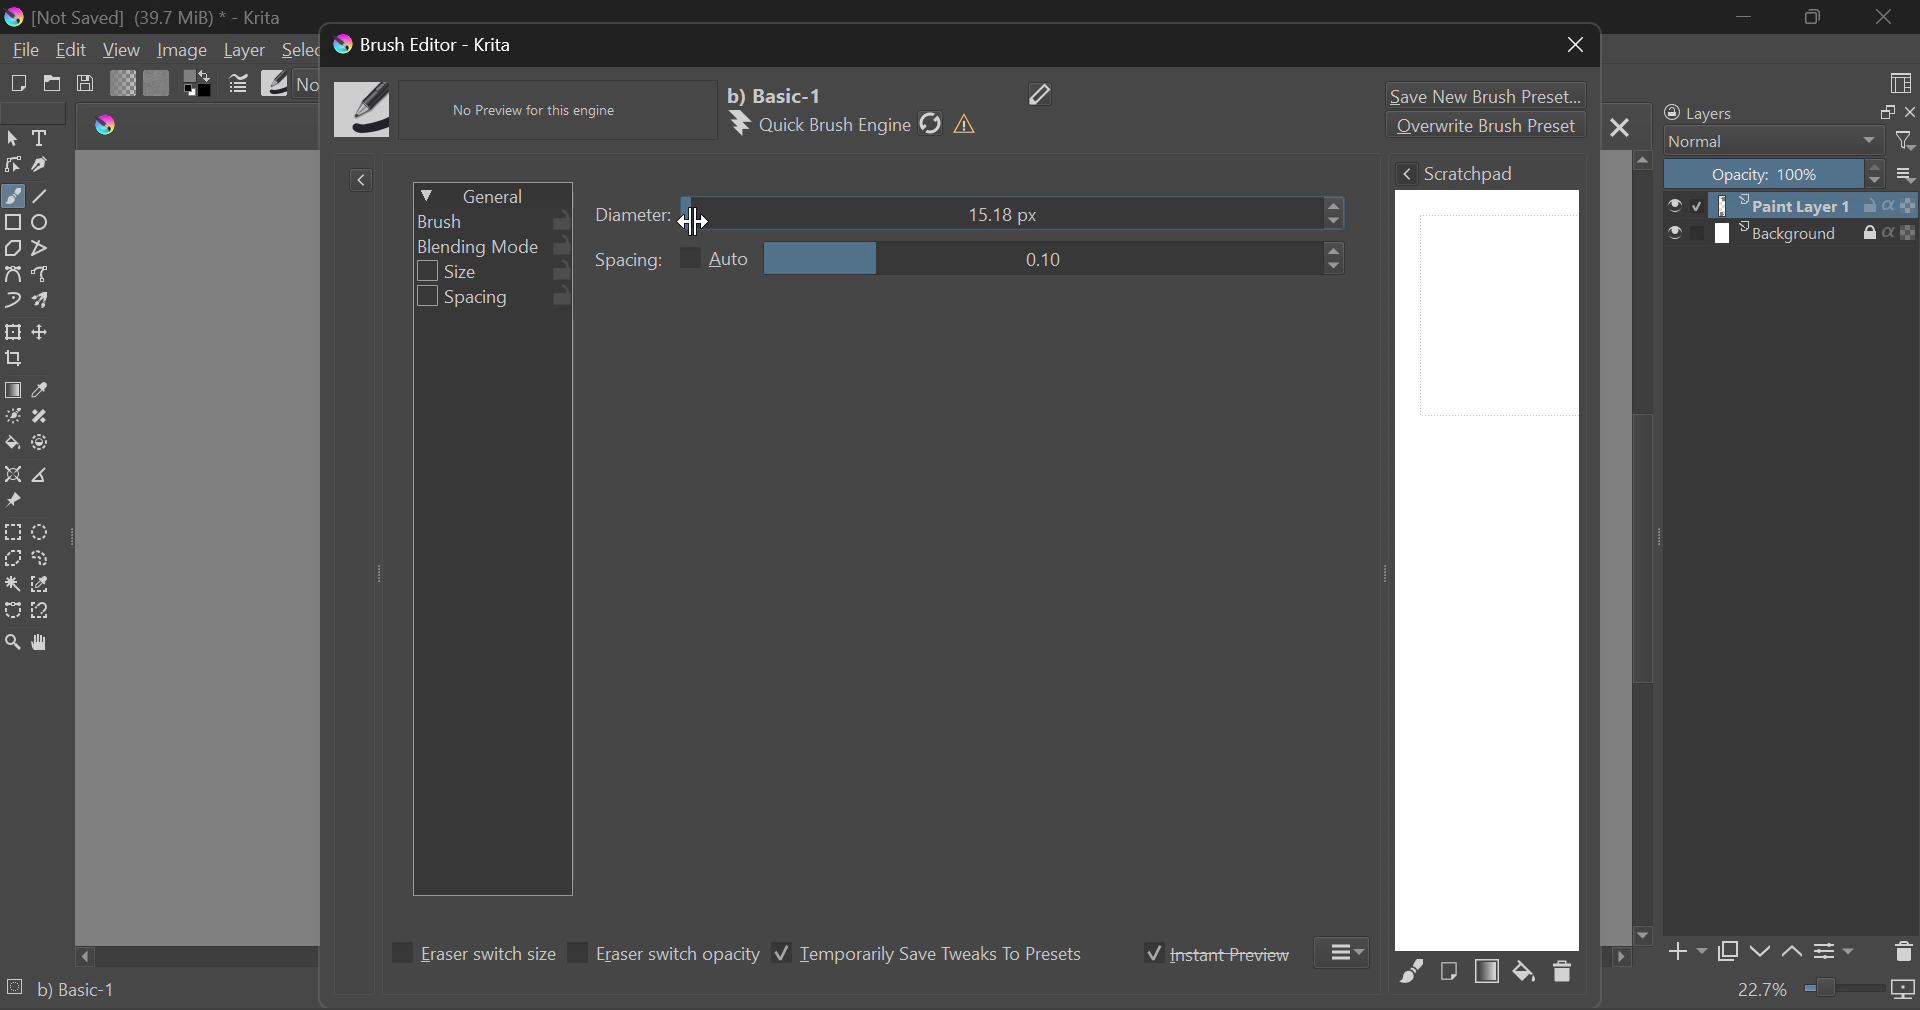 This screenshot has width=1920, height=1010. I want to click on Brush Engine, so click(857, 124).